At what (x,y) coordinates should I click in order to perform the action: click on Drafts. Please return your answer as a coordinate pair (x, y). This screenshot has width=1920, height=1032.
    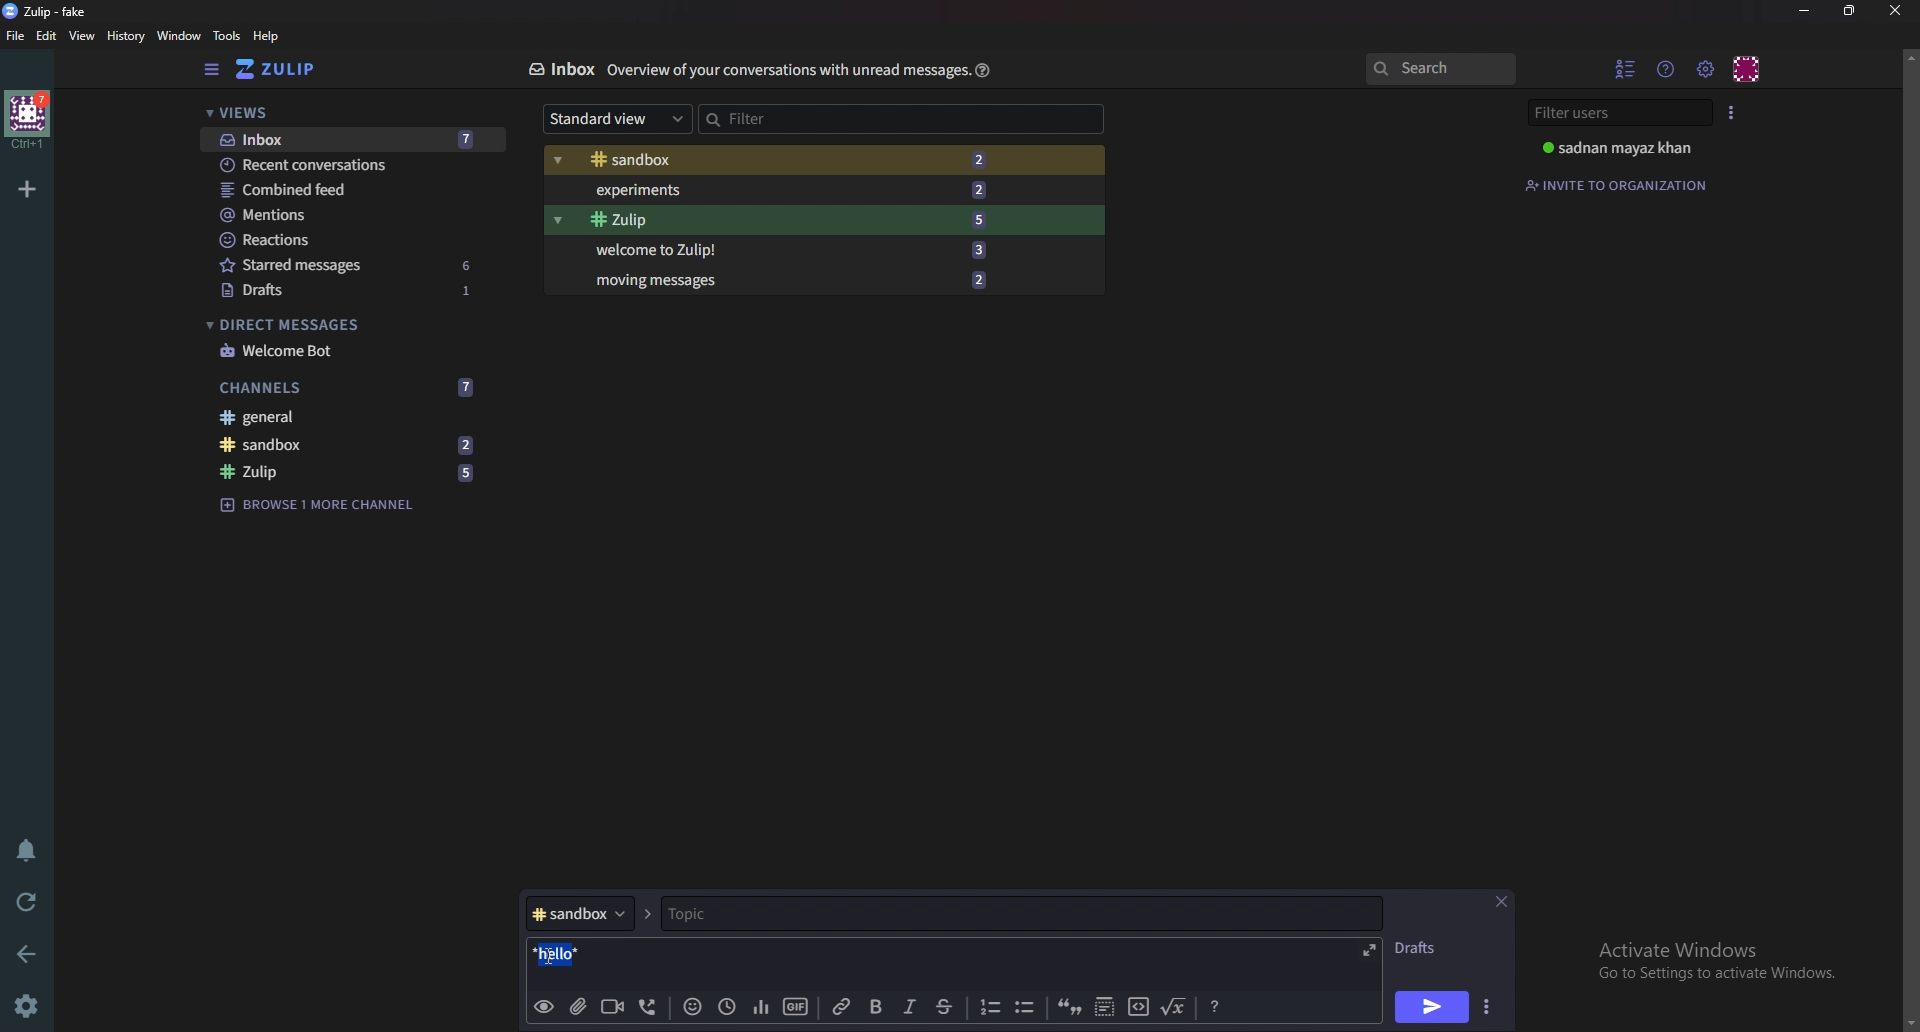
    Looking at the image, I should click on (1418, 951).